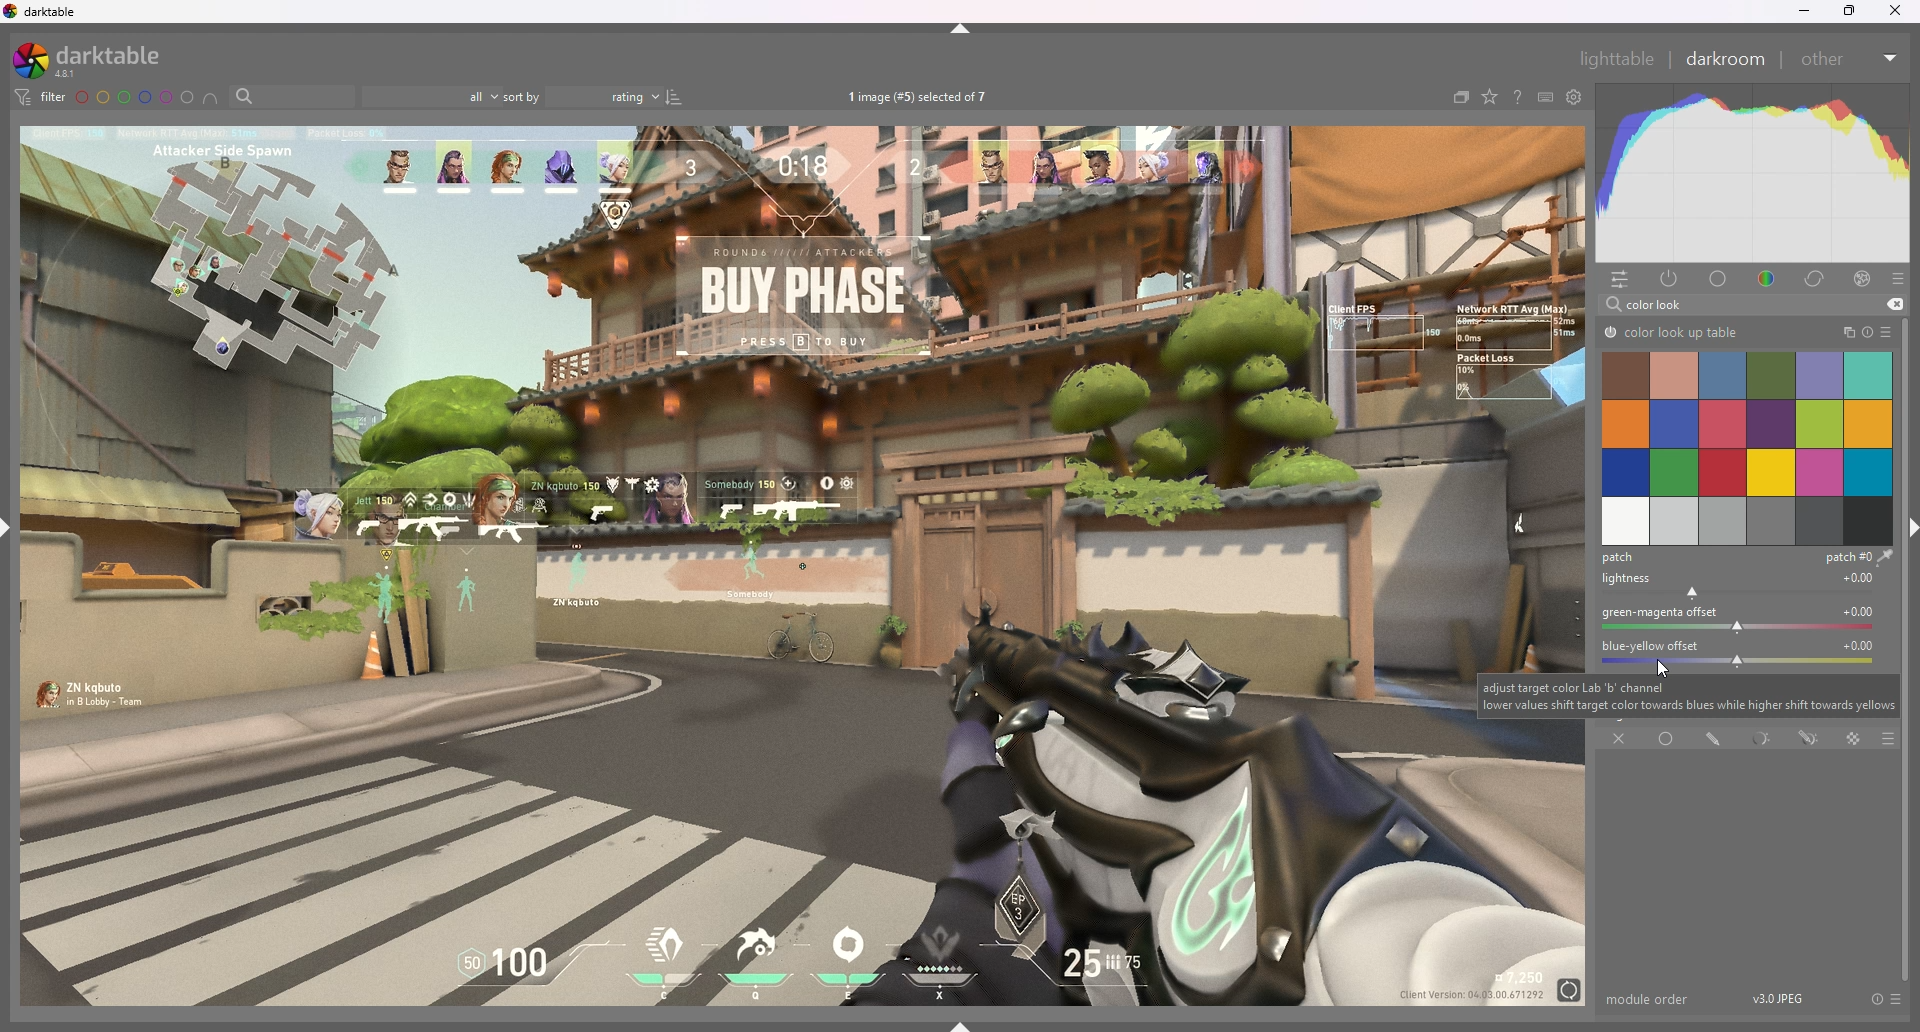 The height and width of the screenshot is (1032, 1920). Describe the element at coordinates (1671, 333) in the screenshot. I see `color lookup table` at that location.